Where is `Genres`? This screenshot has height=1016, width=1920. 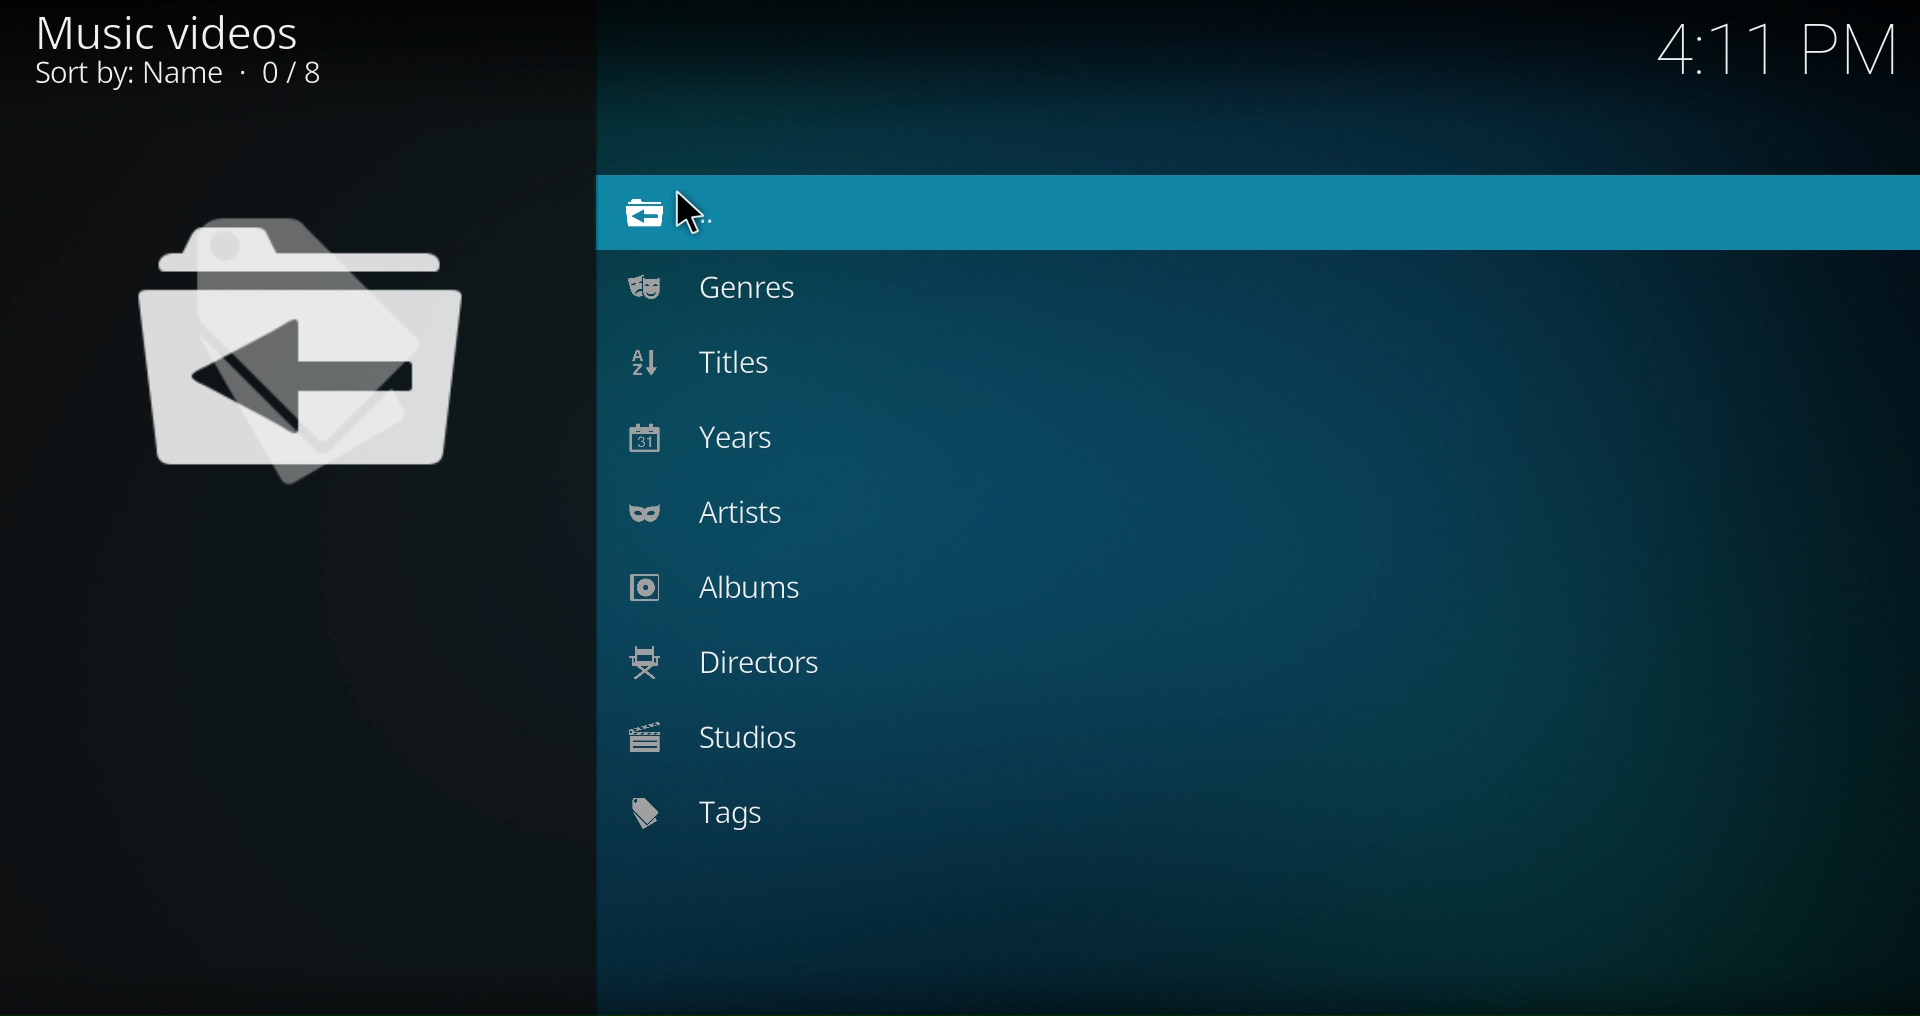 Genres is located at coordinates (761, 290).